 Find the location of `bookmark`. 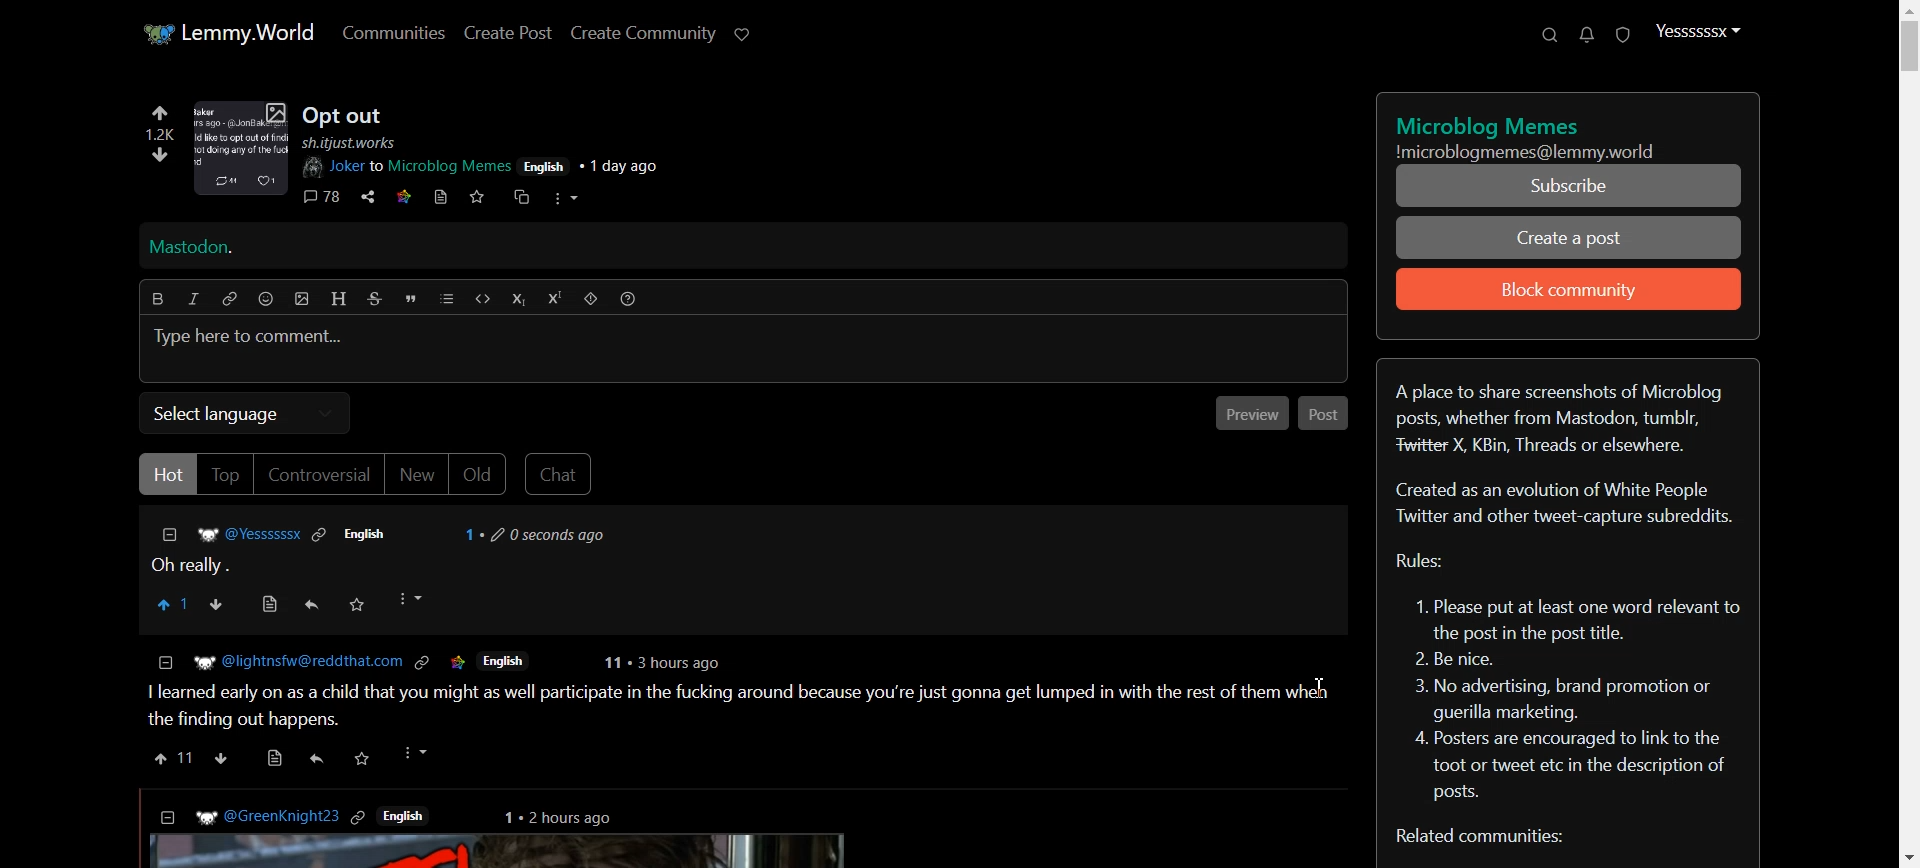

bookmark is located at coordinates (446, 195).